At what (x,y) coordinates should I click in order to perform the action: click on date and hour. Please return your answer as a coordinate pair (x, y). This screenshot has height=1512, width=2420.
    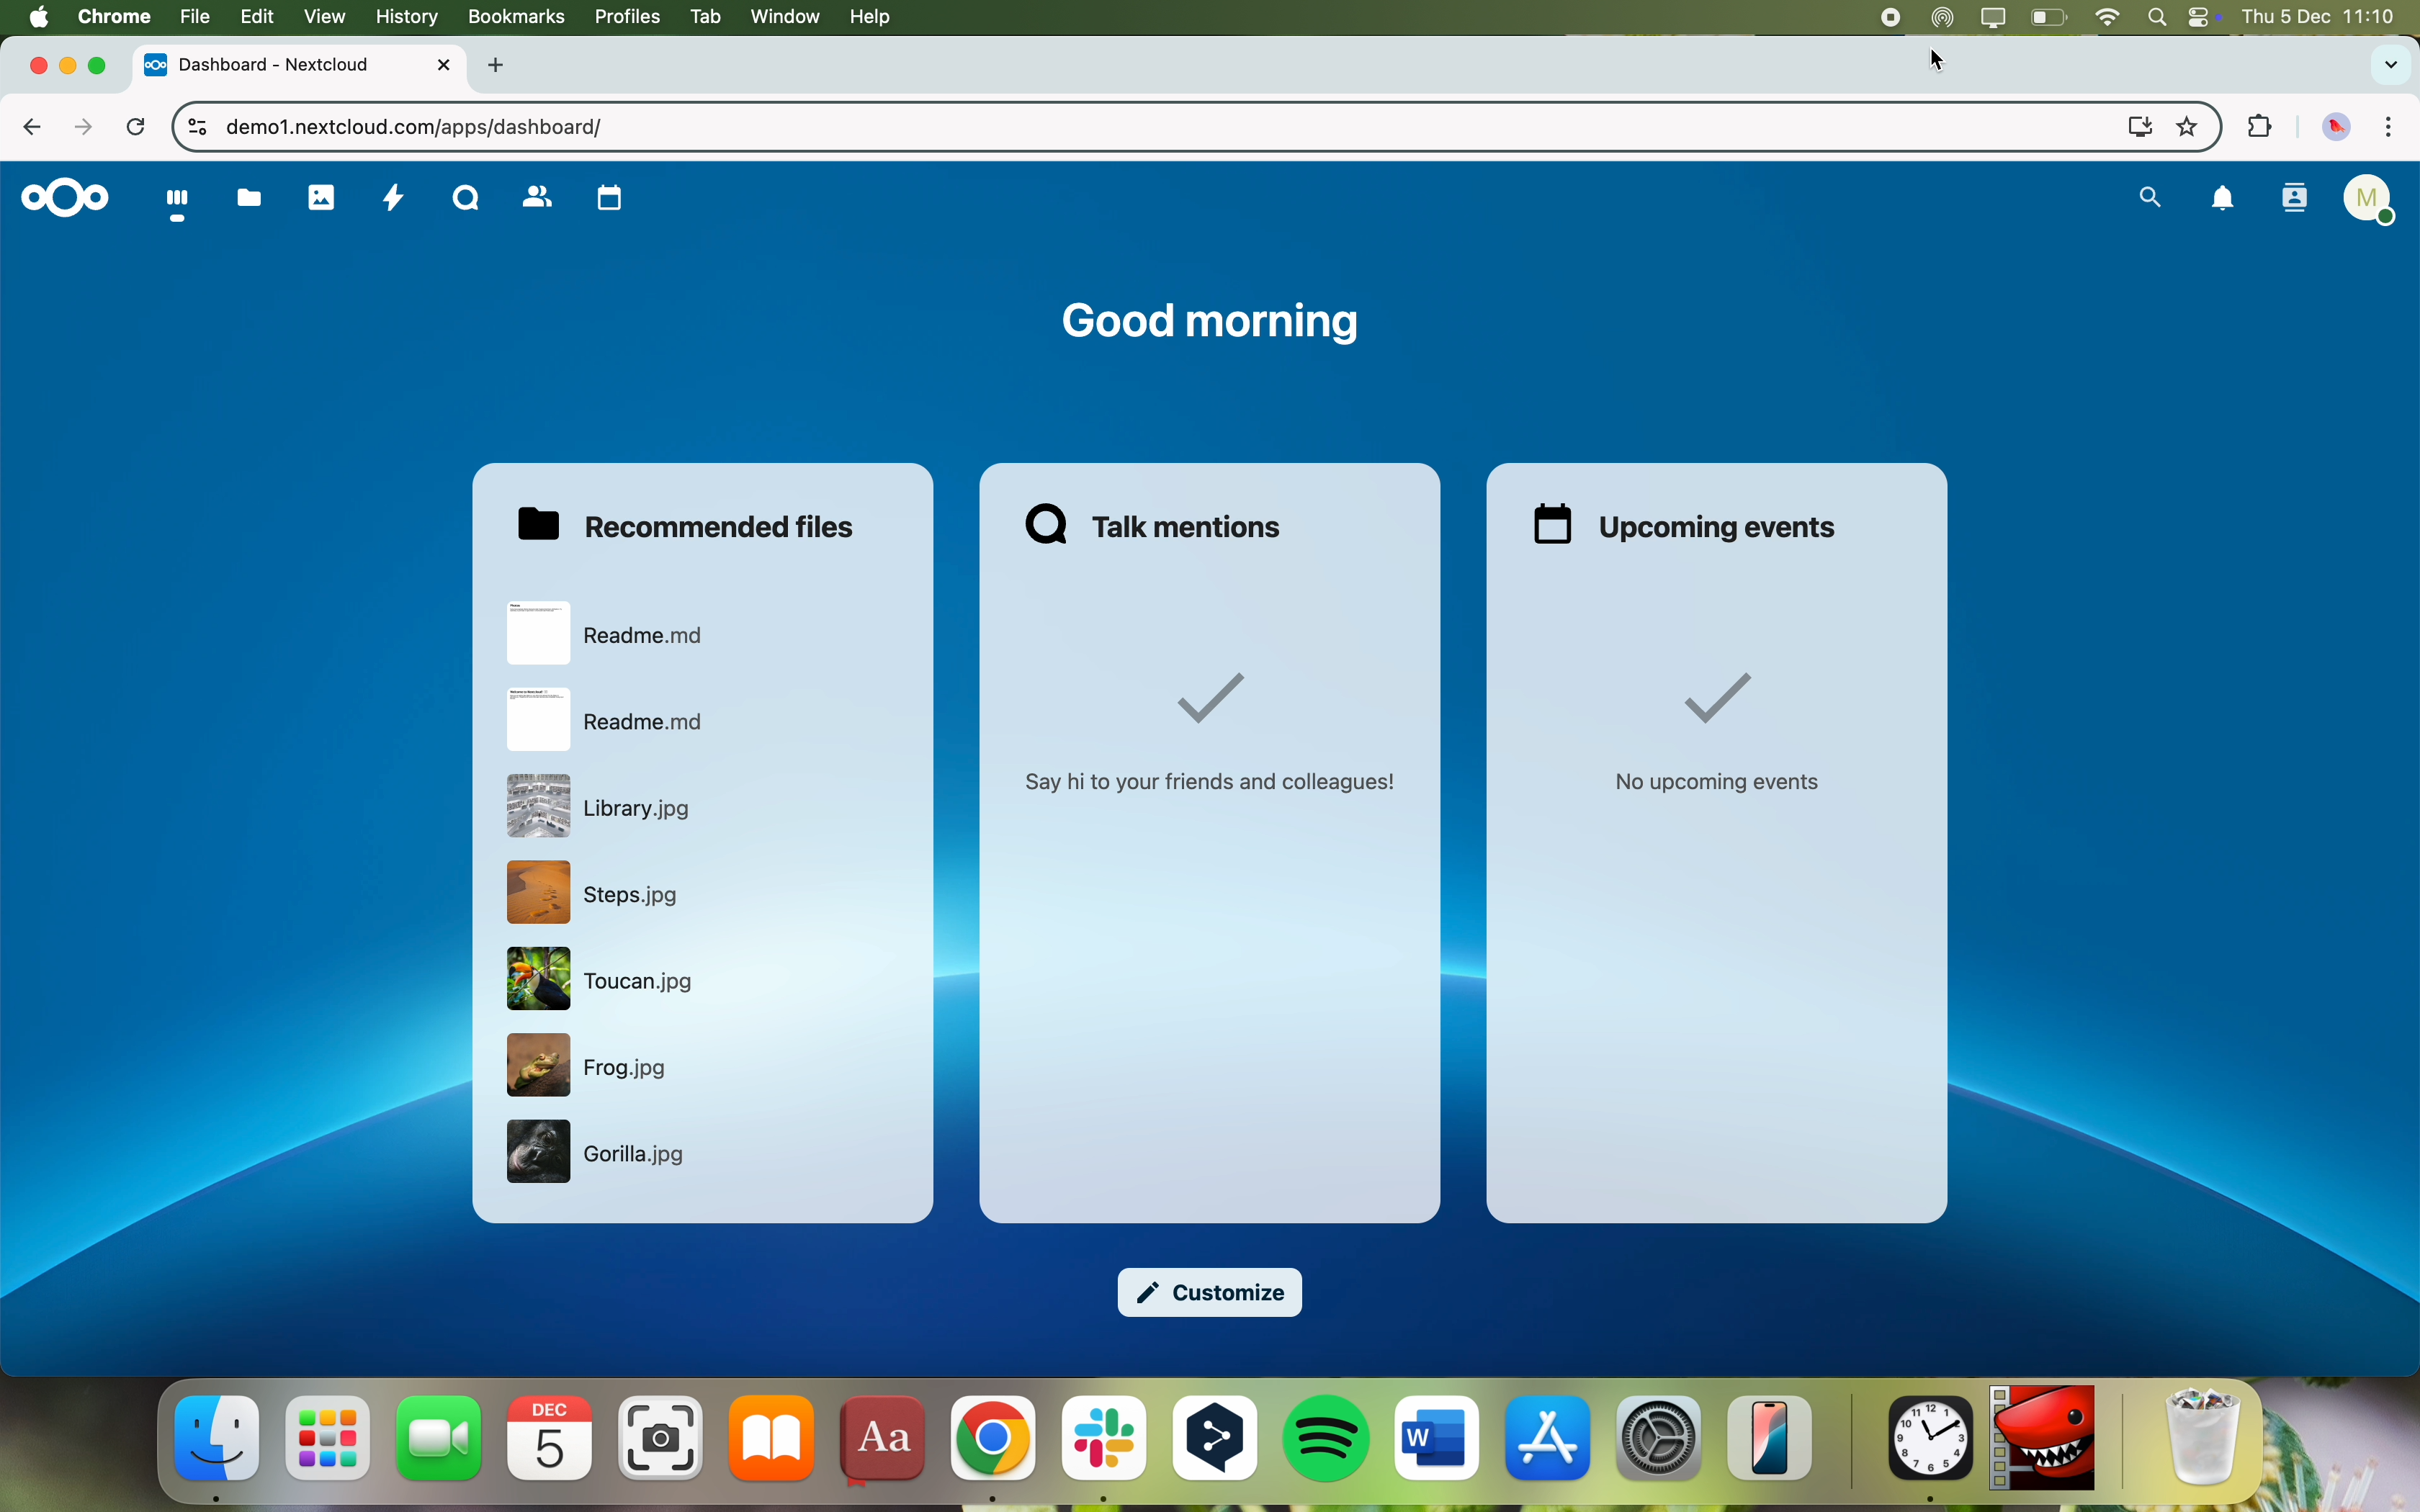
    Looking at the image, I should click on (2328, 17).